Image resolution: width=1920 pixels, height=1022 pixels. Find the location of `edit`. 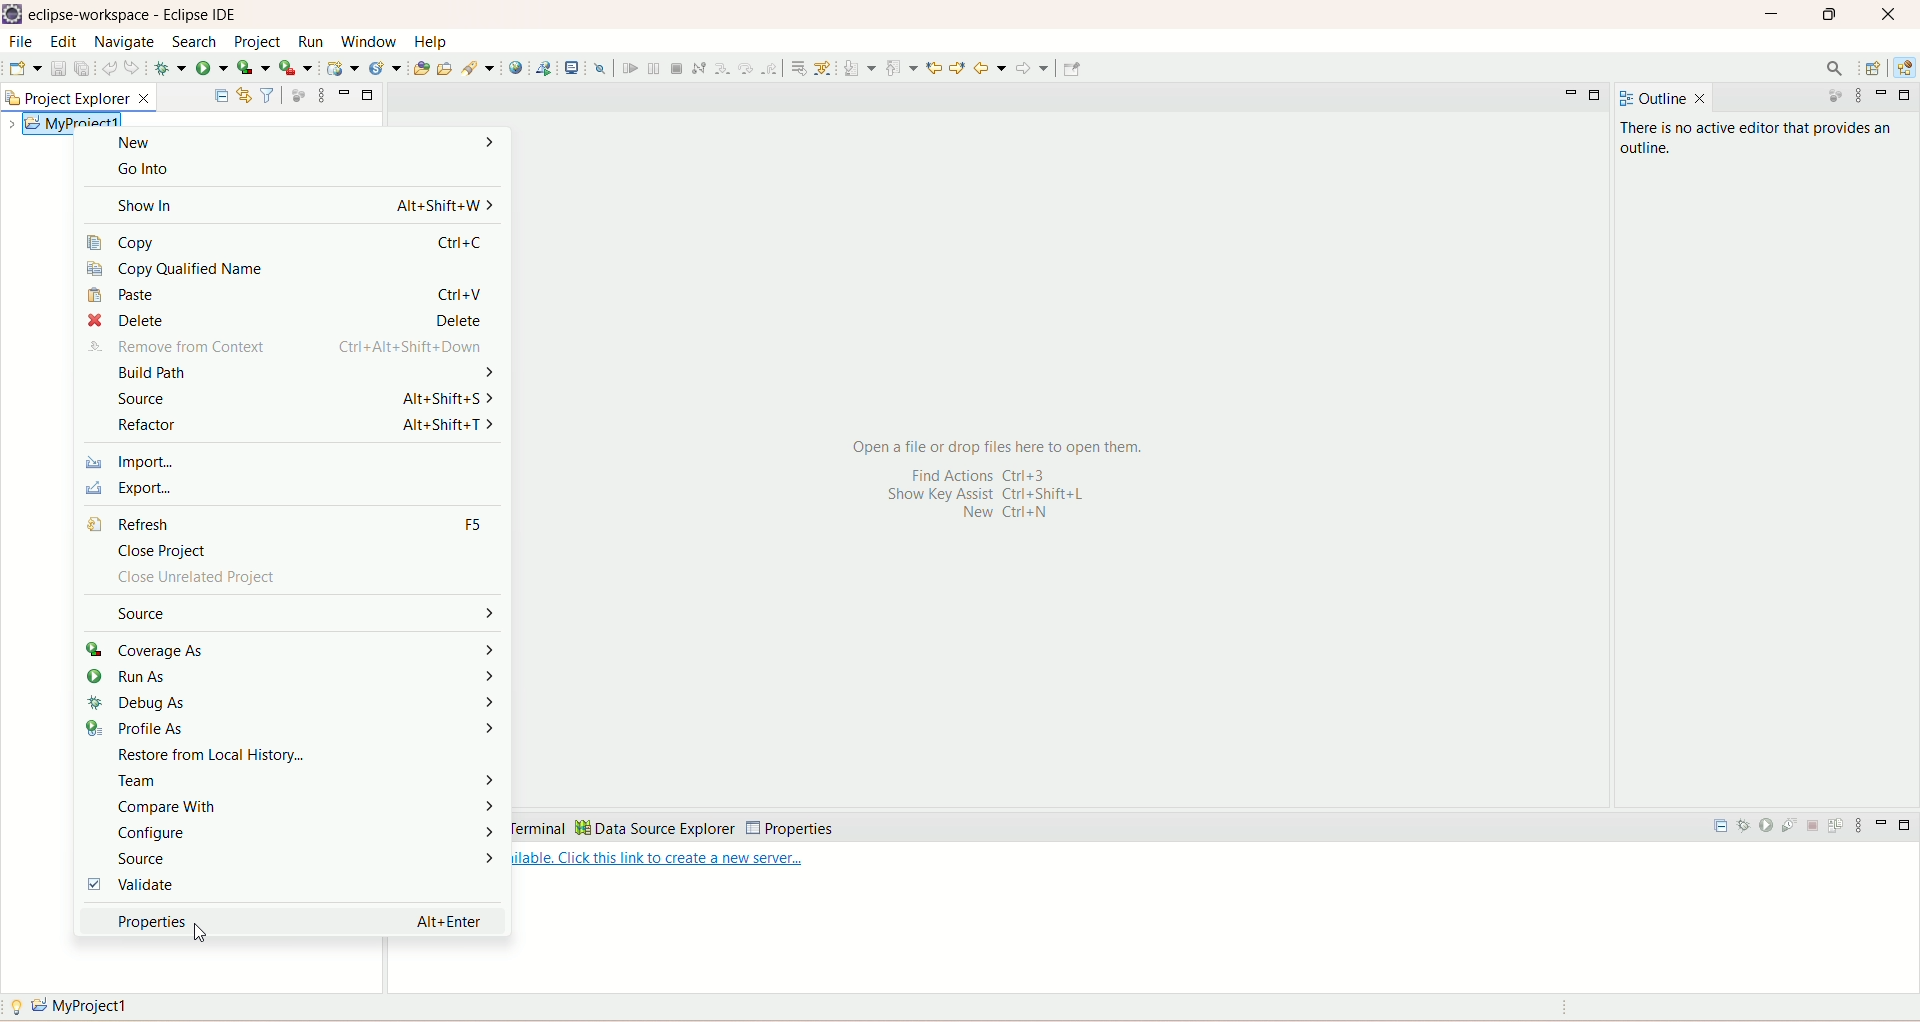

edit is located at coordinates (61, 42).